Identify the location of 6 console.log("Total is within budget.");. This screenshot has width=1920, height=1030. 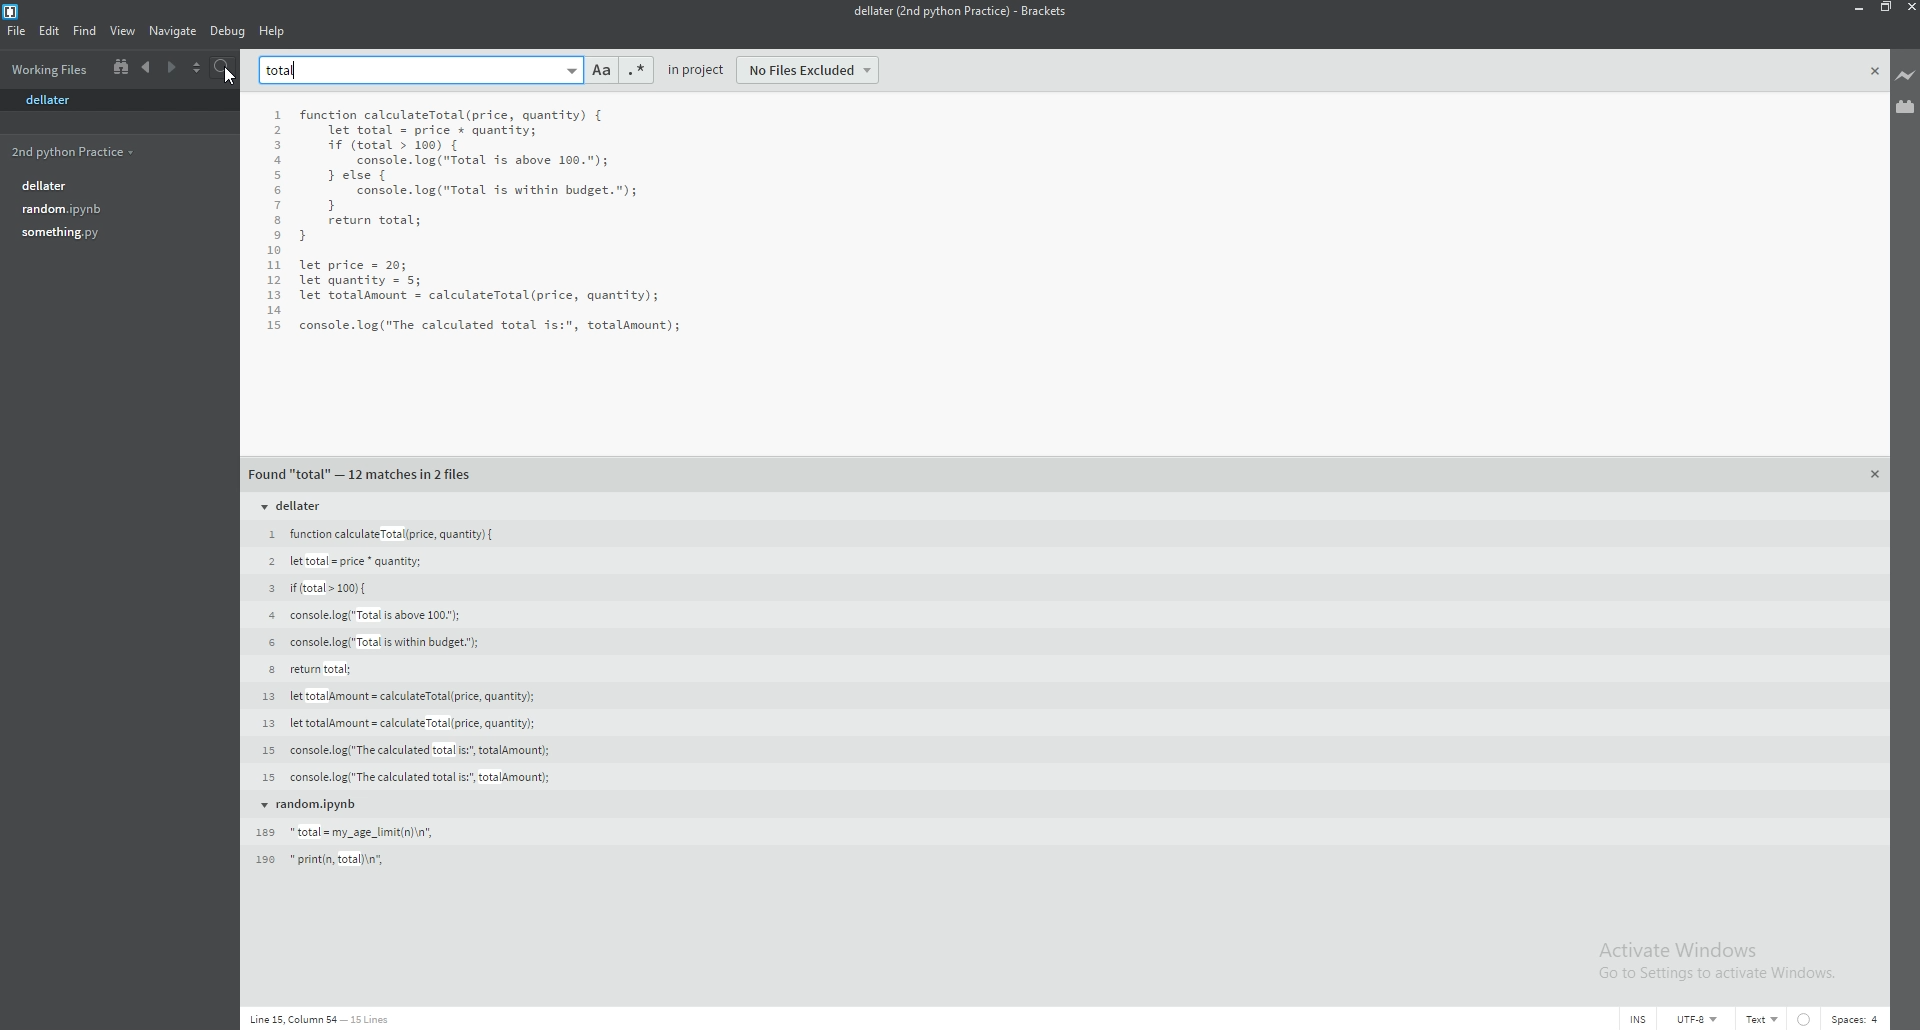
(370, 643).